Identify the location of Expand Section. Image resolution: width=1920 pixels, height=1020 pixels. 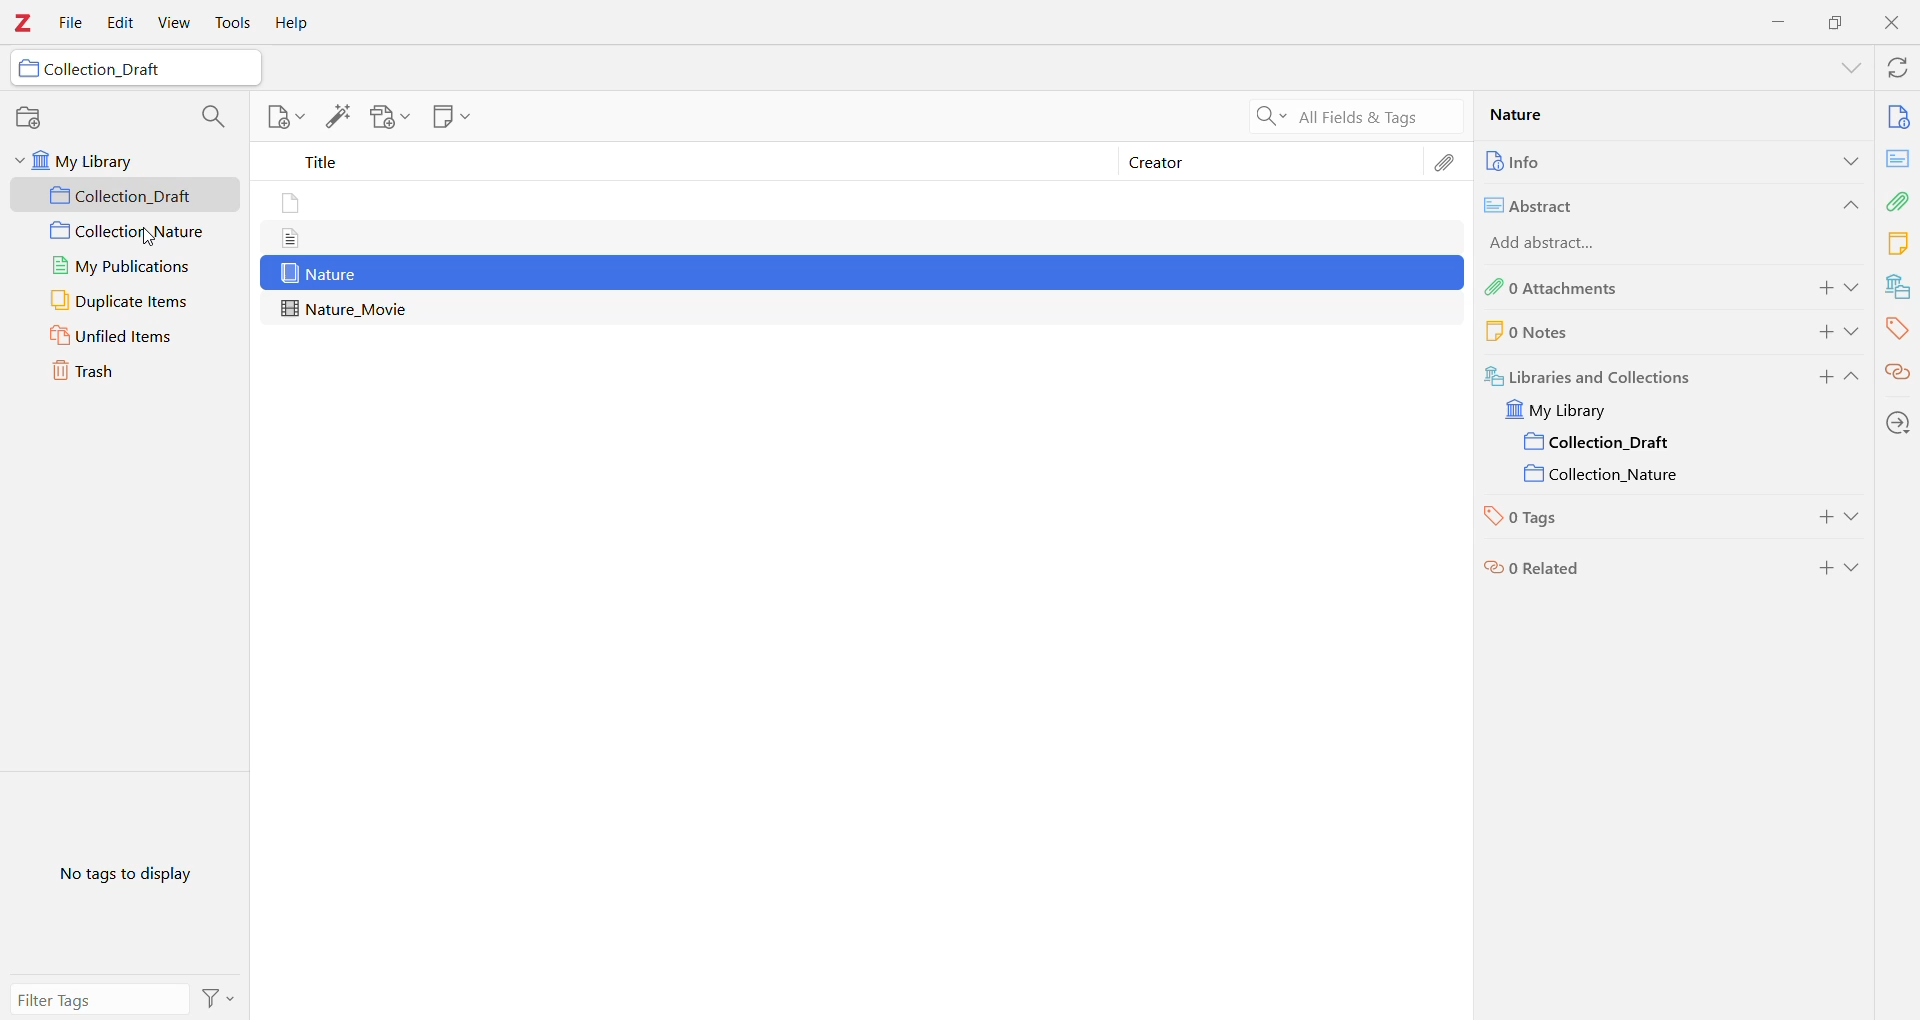
(1847, 160).